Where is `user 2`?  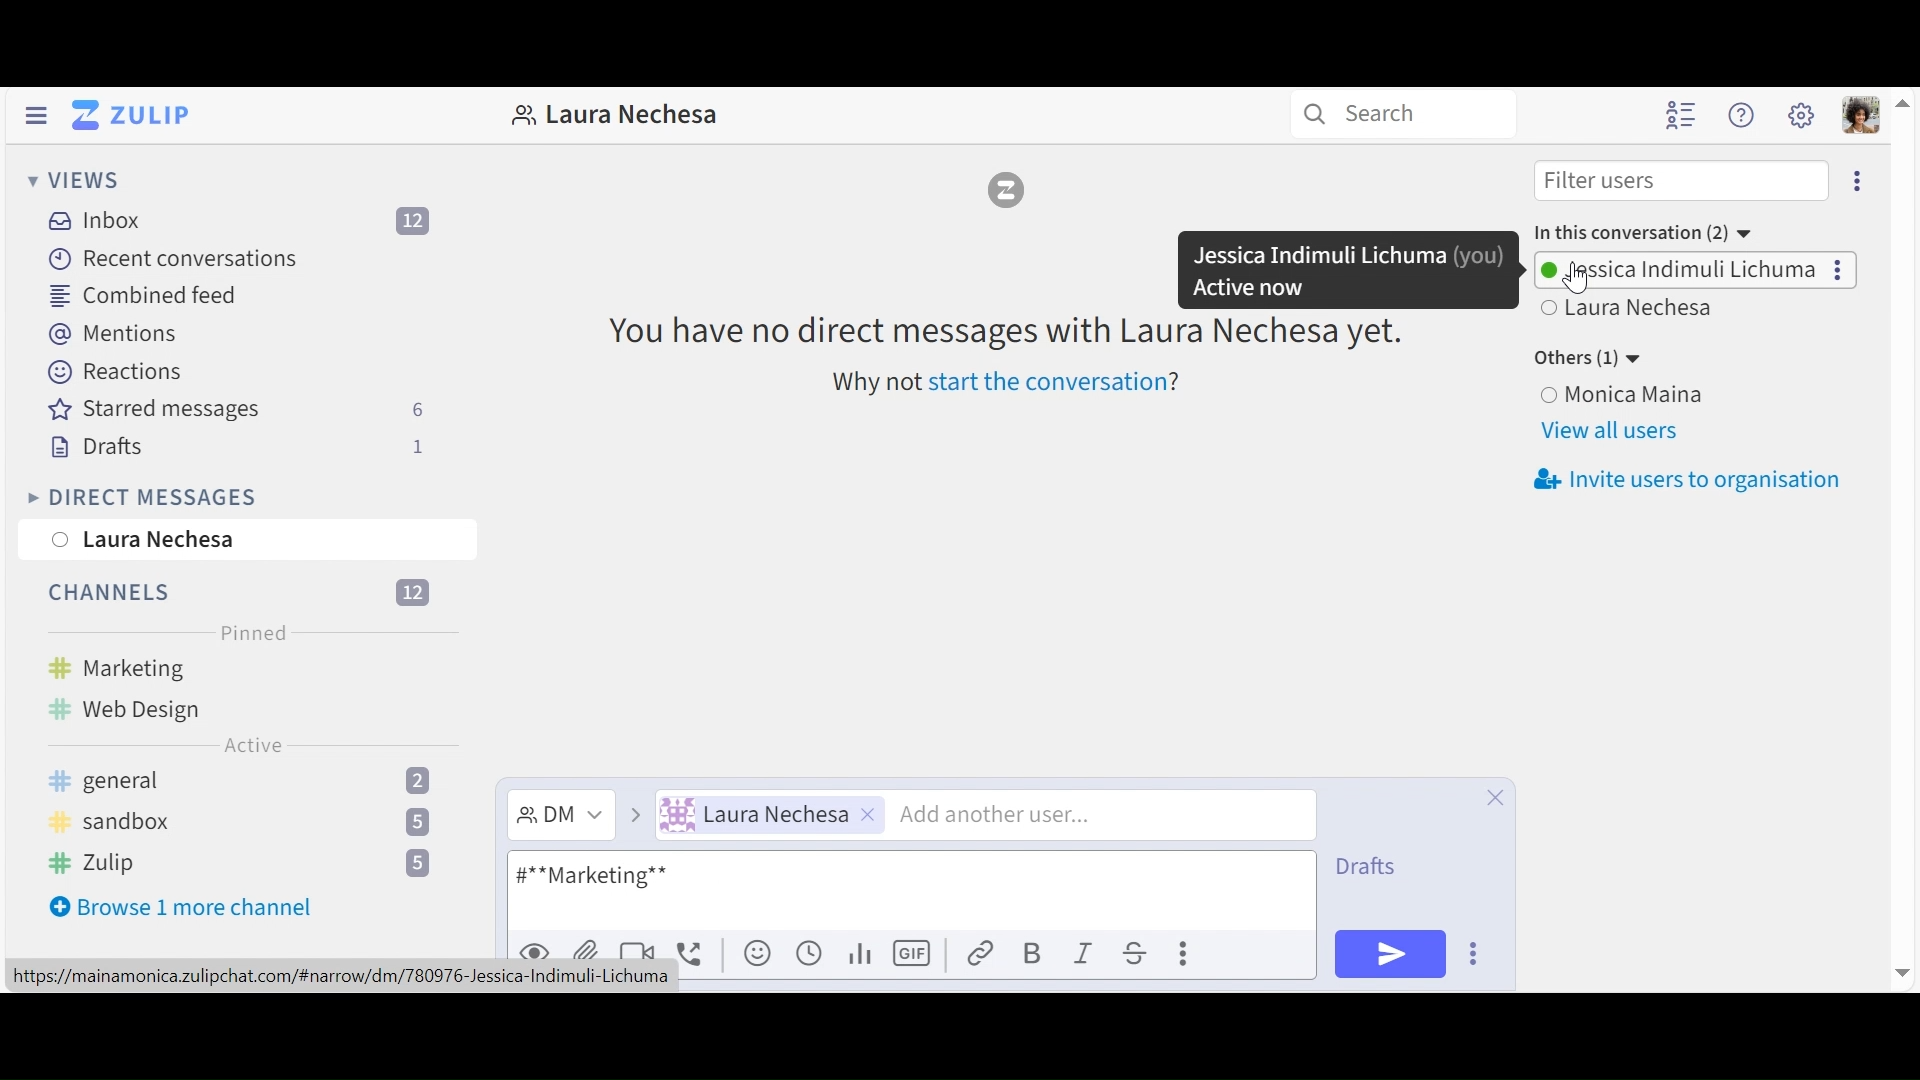 user 2 is located at coordinates (1633, 311).